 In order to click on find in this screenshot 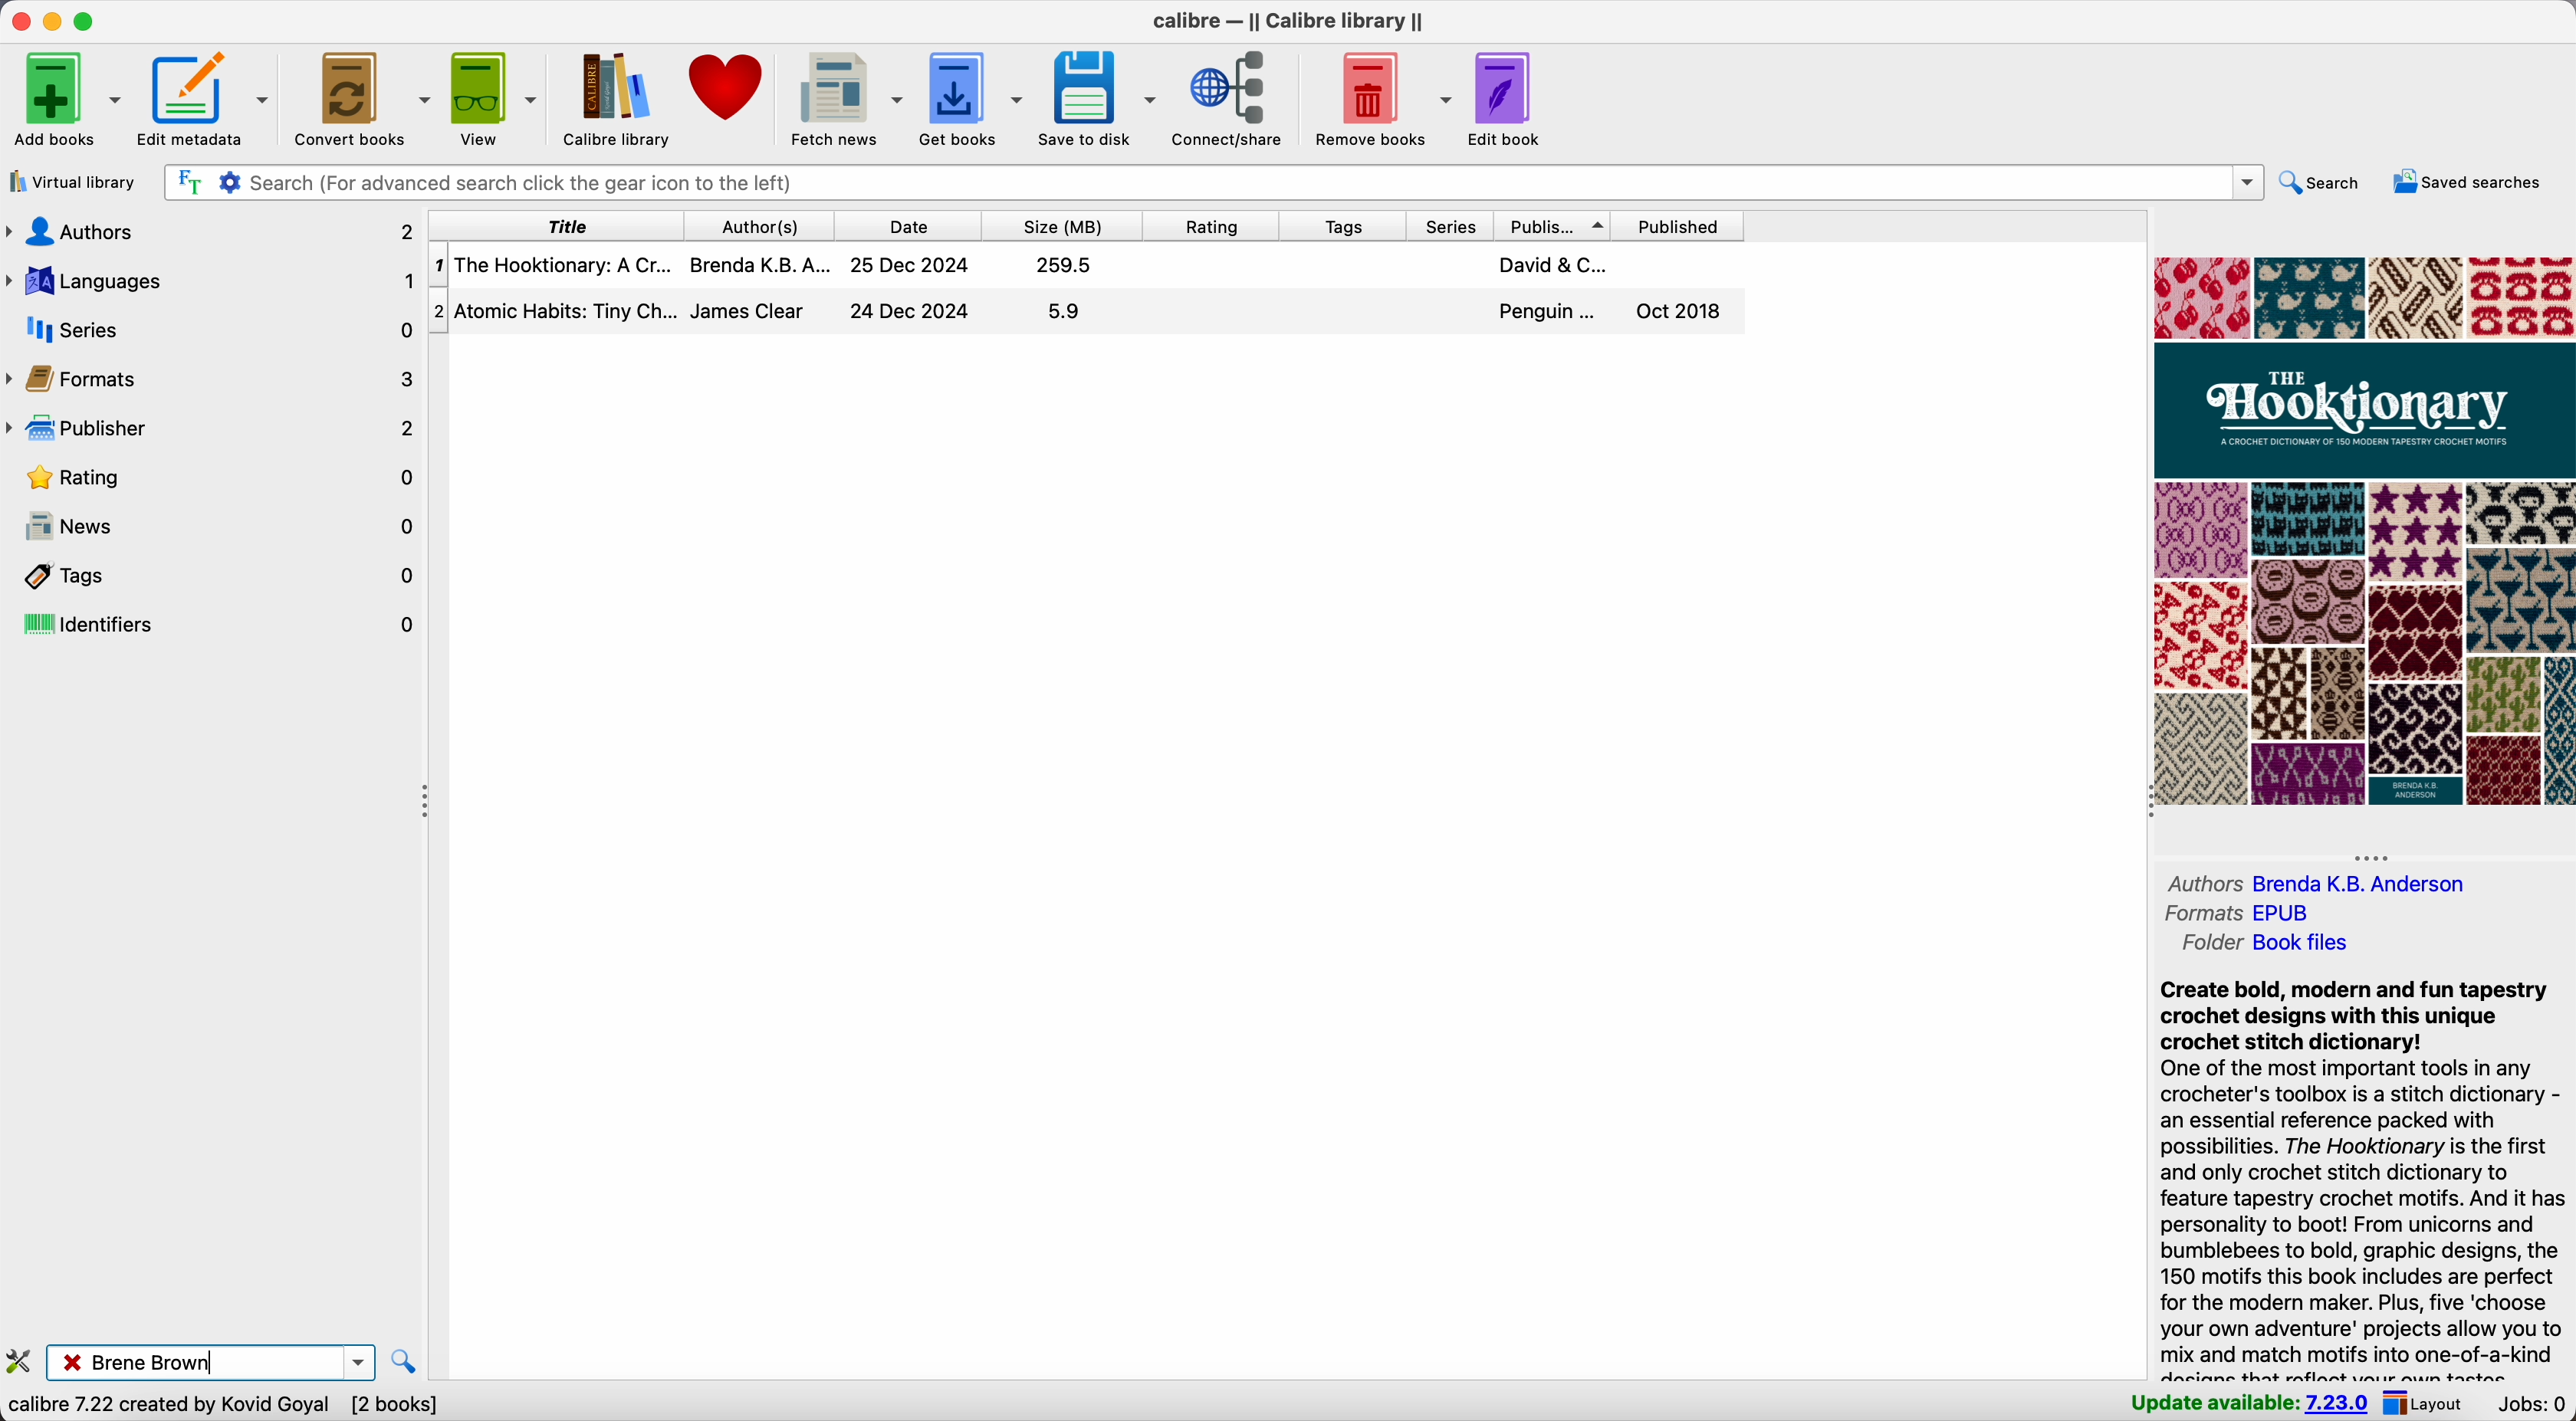, I will do `click(408, 1361)`.